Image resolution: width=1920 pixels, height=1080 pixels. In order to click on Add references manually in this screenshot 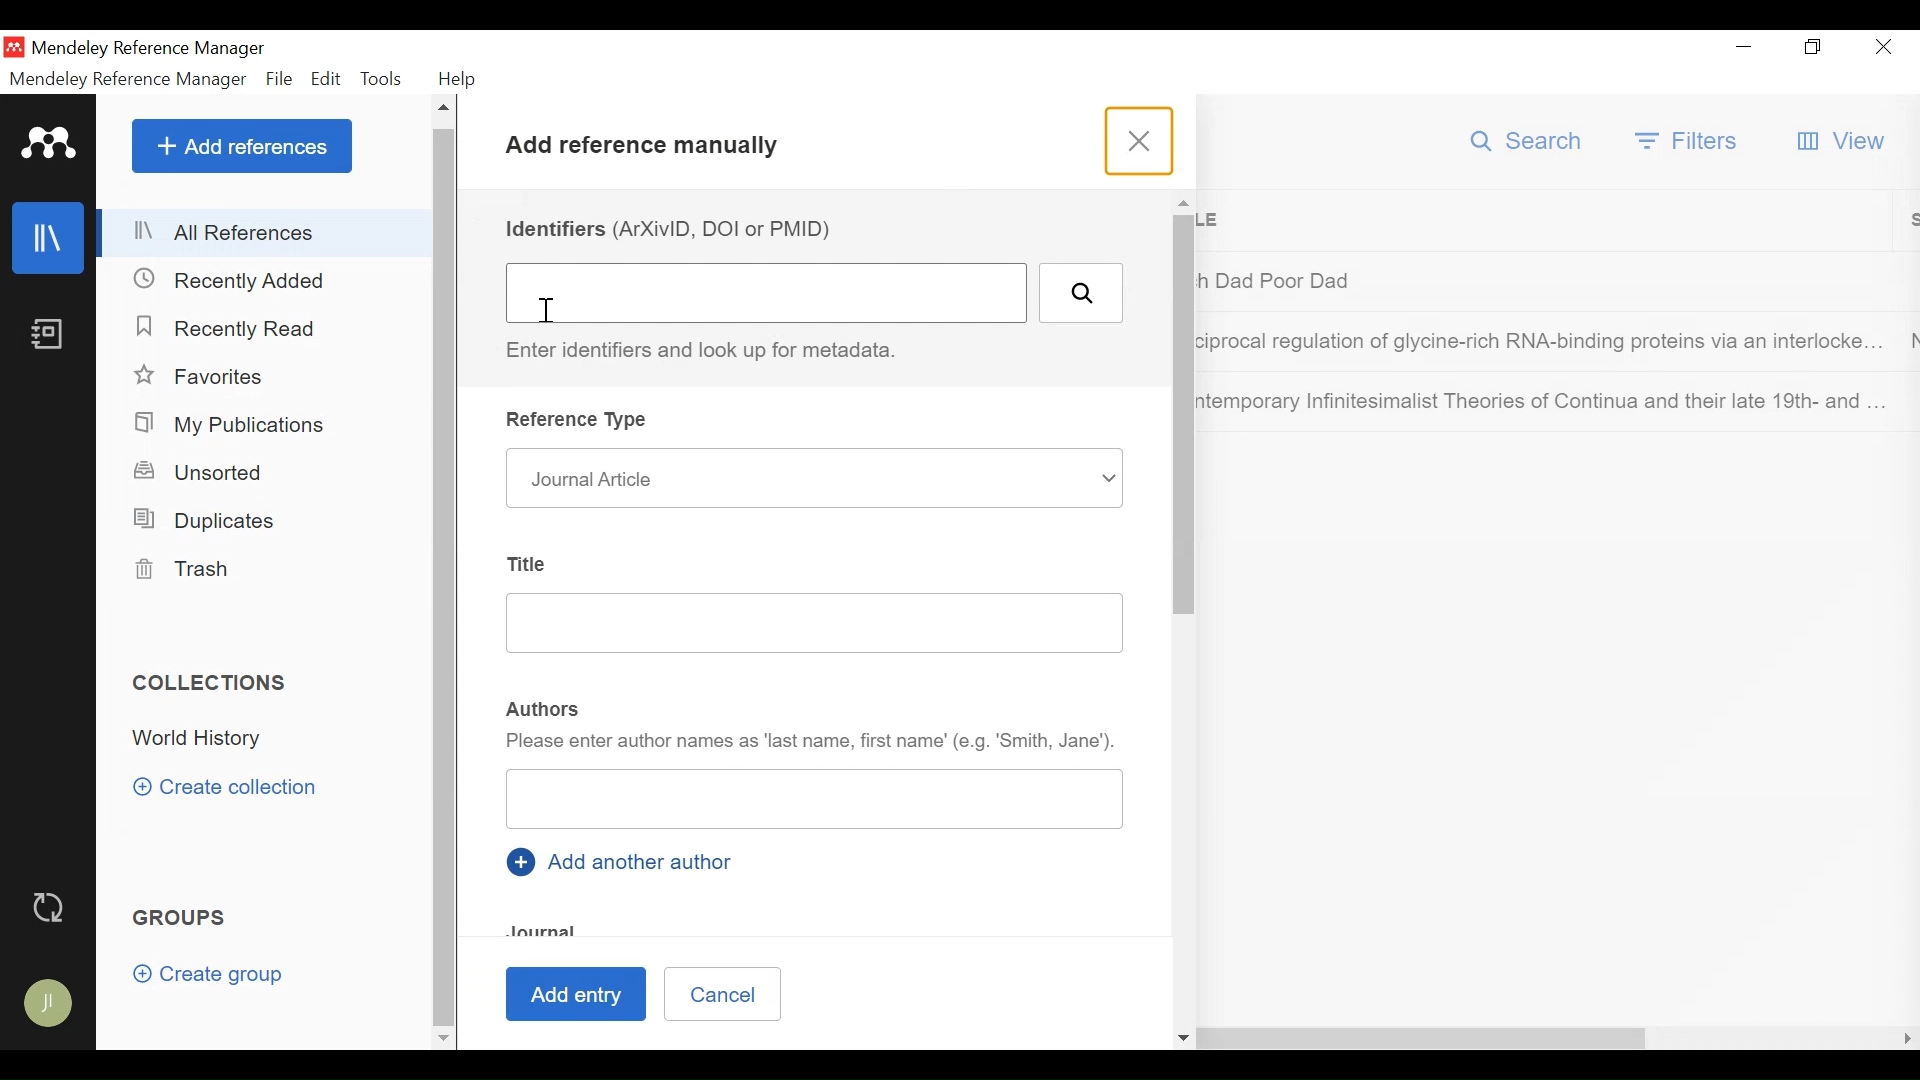, I will do `click(649, 149)`.